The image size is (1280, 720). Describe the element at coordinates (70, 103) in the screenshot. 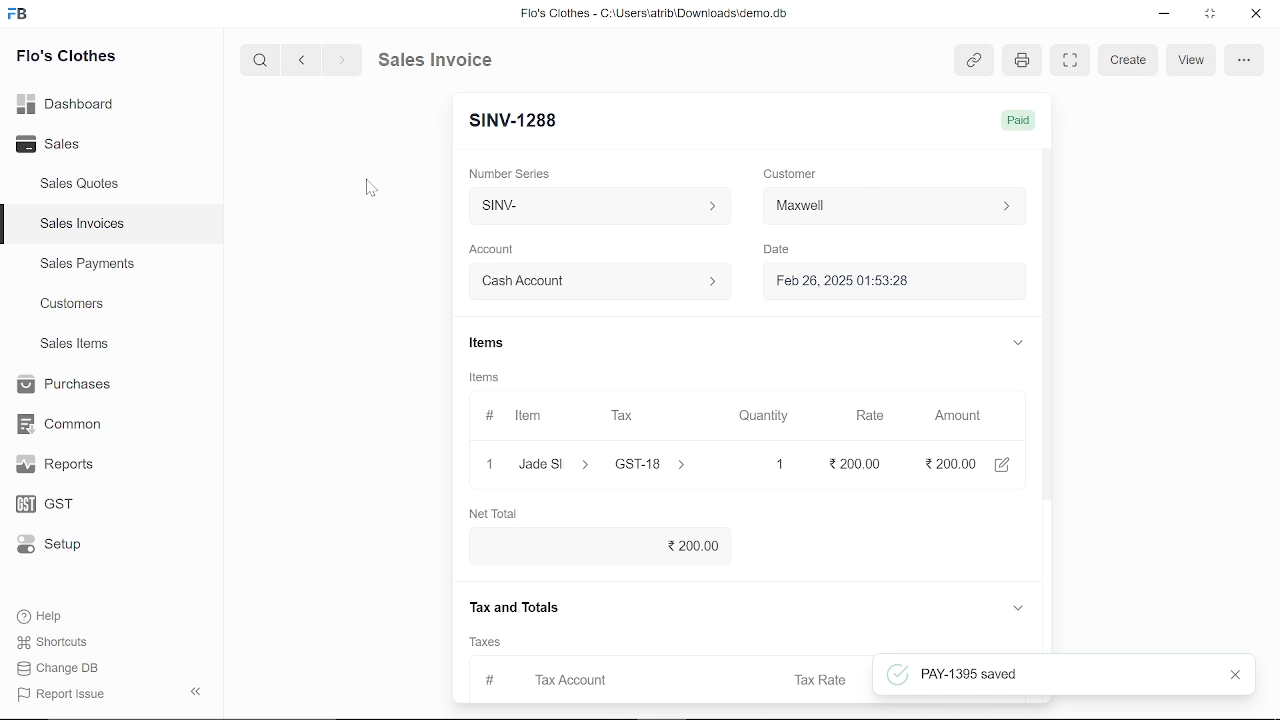

I see `Dashboard` at that location.